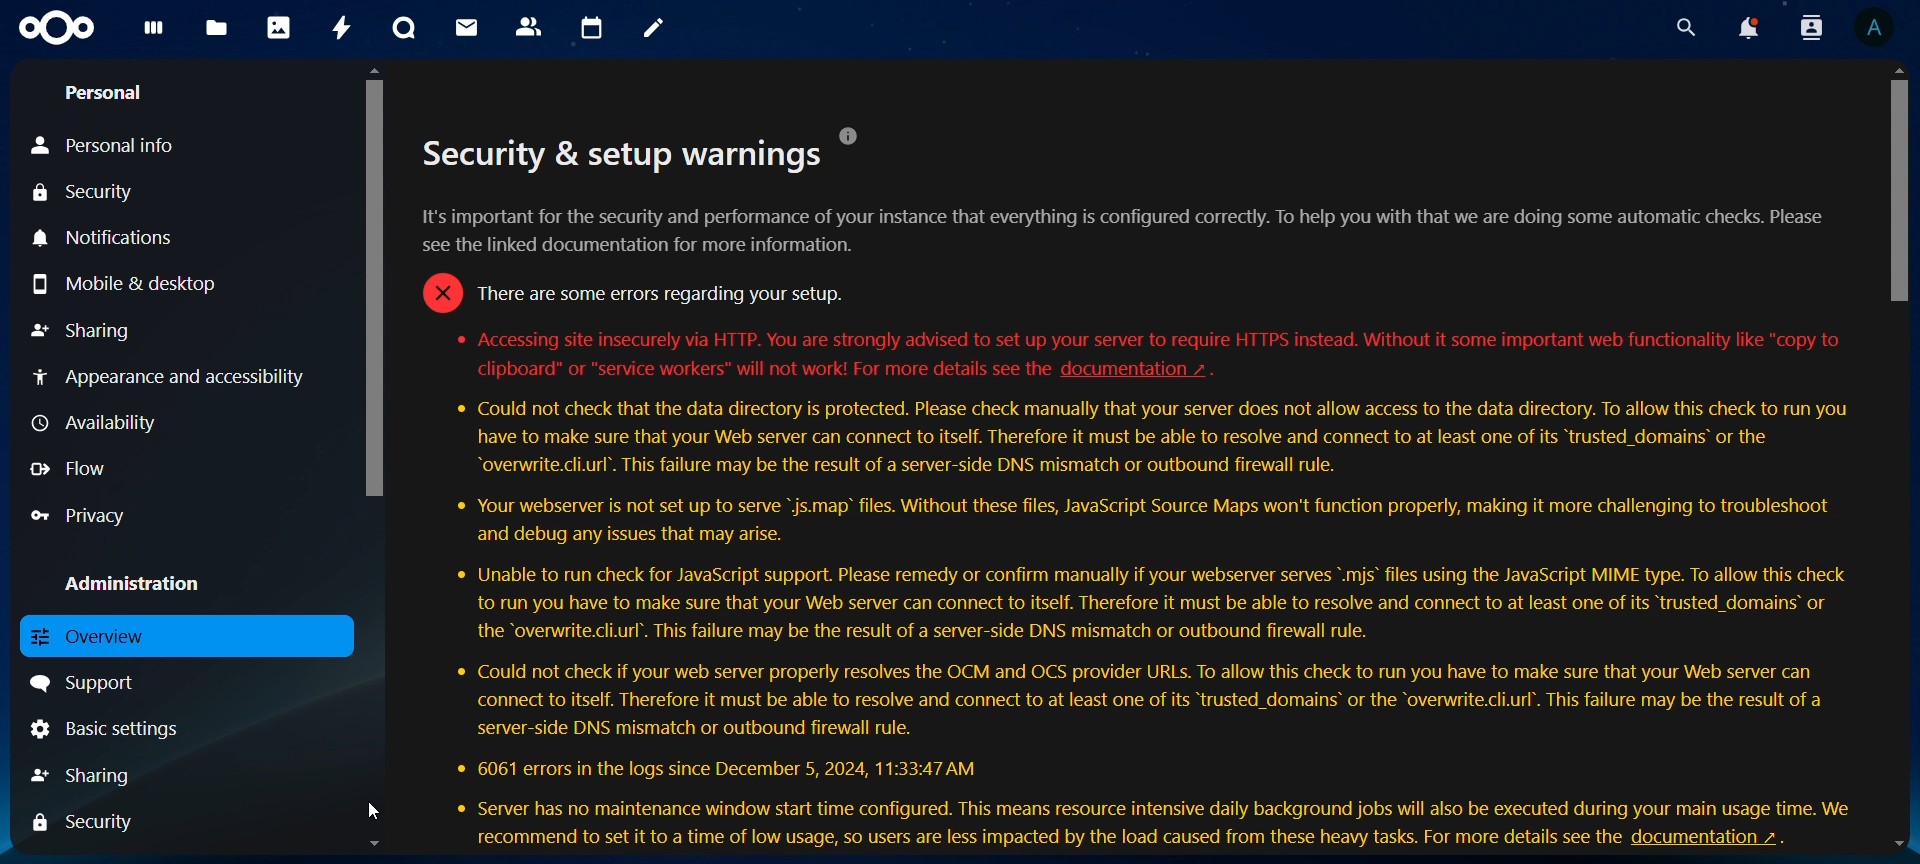  I want to click on privacy, so click(74, 512).